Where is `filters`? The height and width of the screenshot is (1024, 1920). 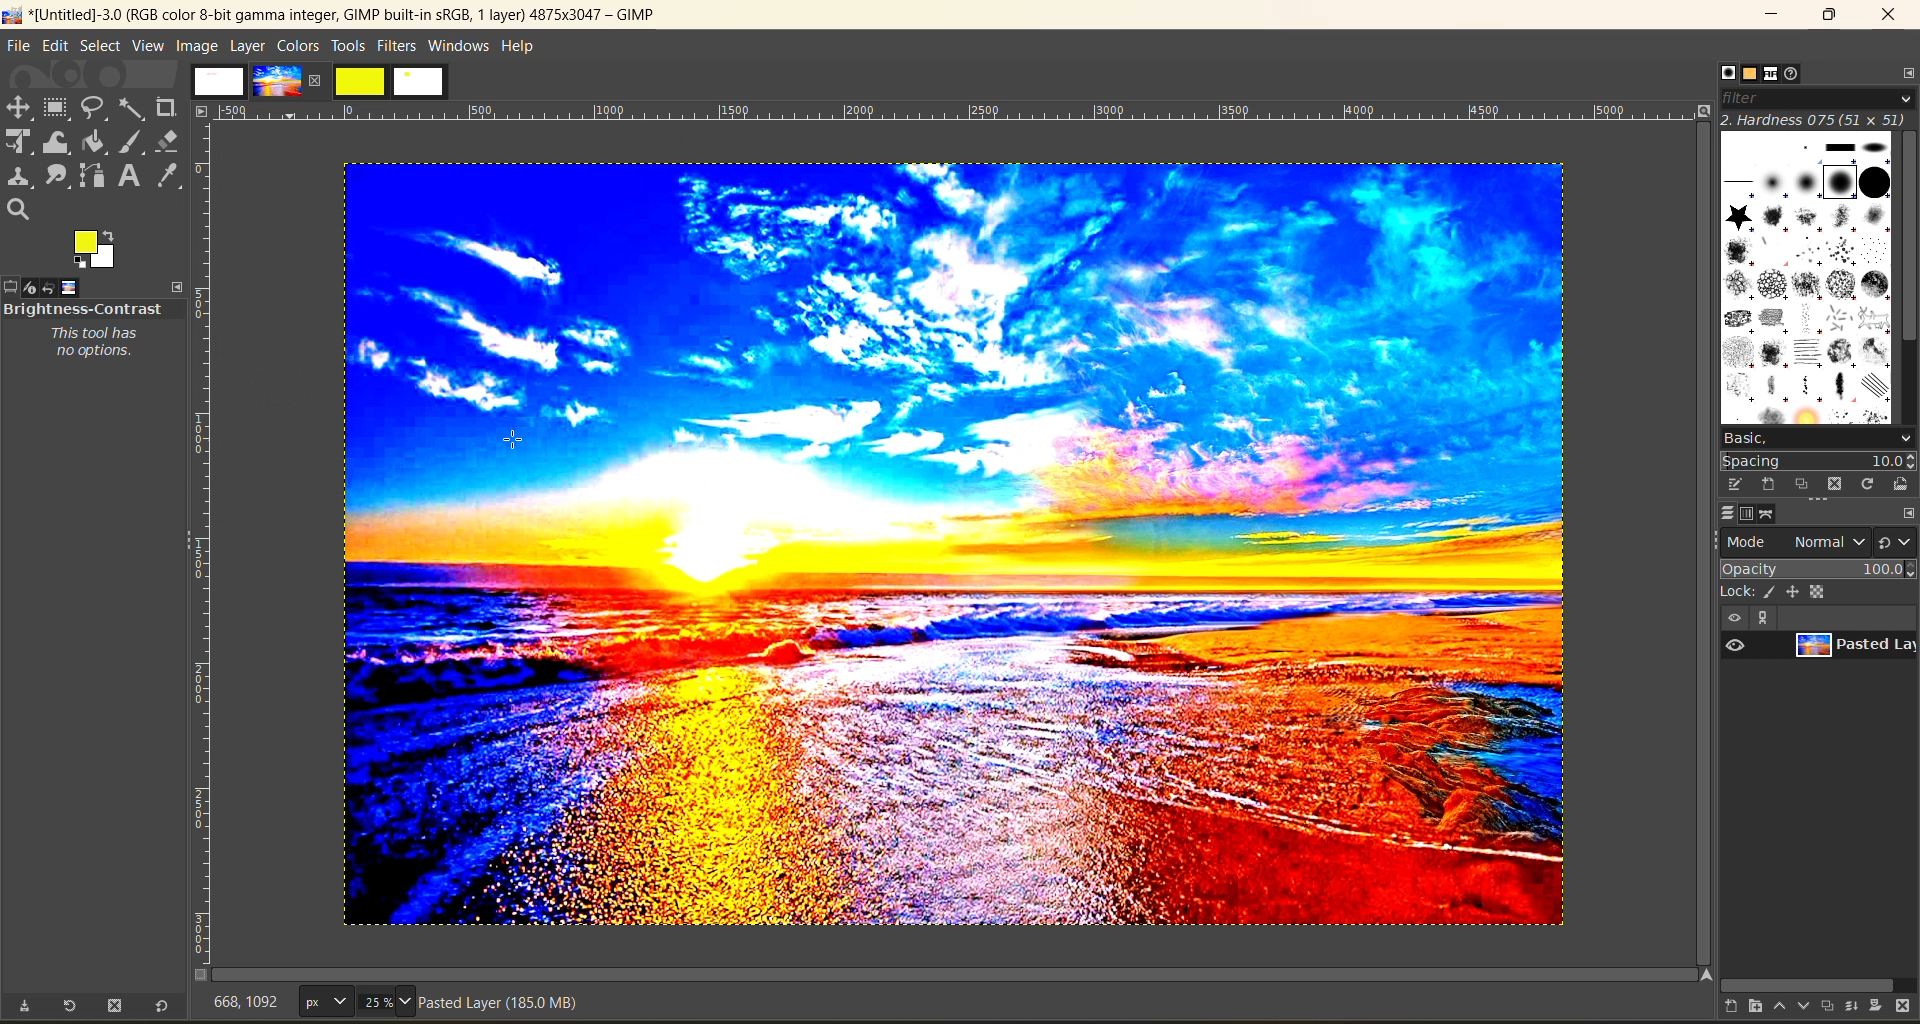 filters is located at coordinates (399, 45).